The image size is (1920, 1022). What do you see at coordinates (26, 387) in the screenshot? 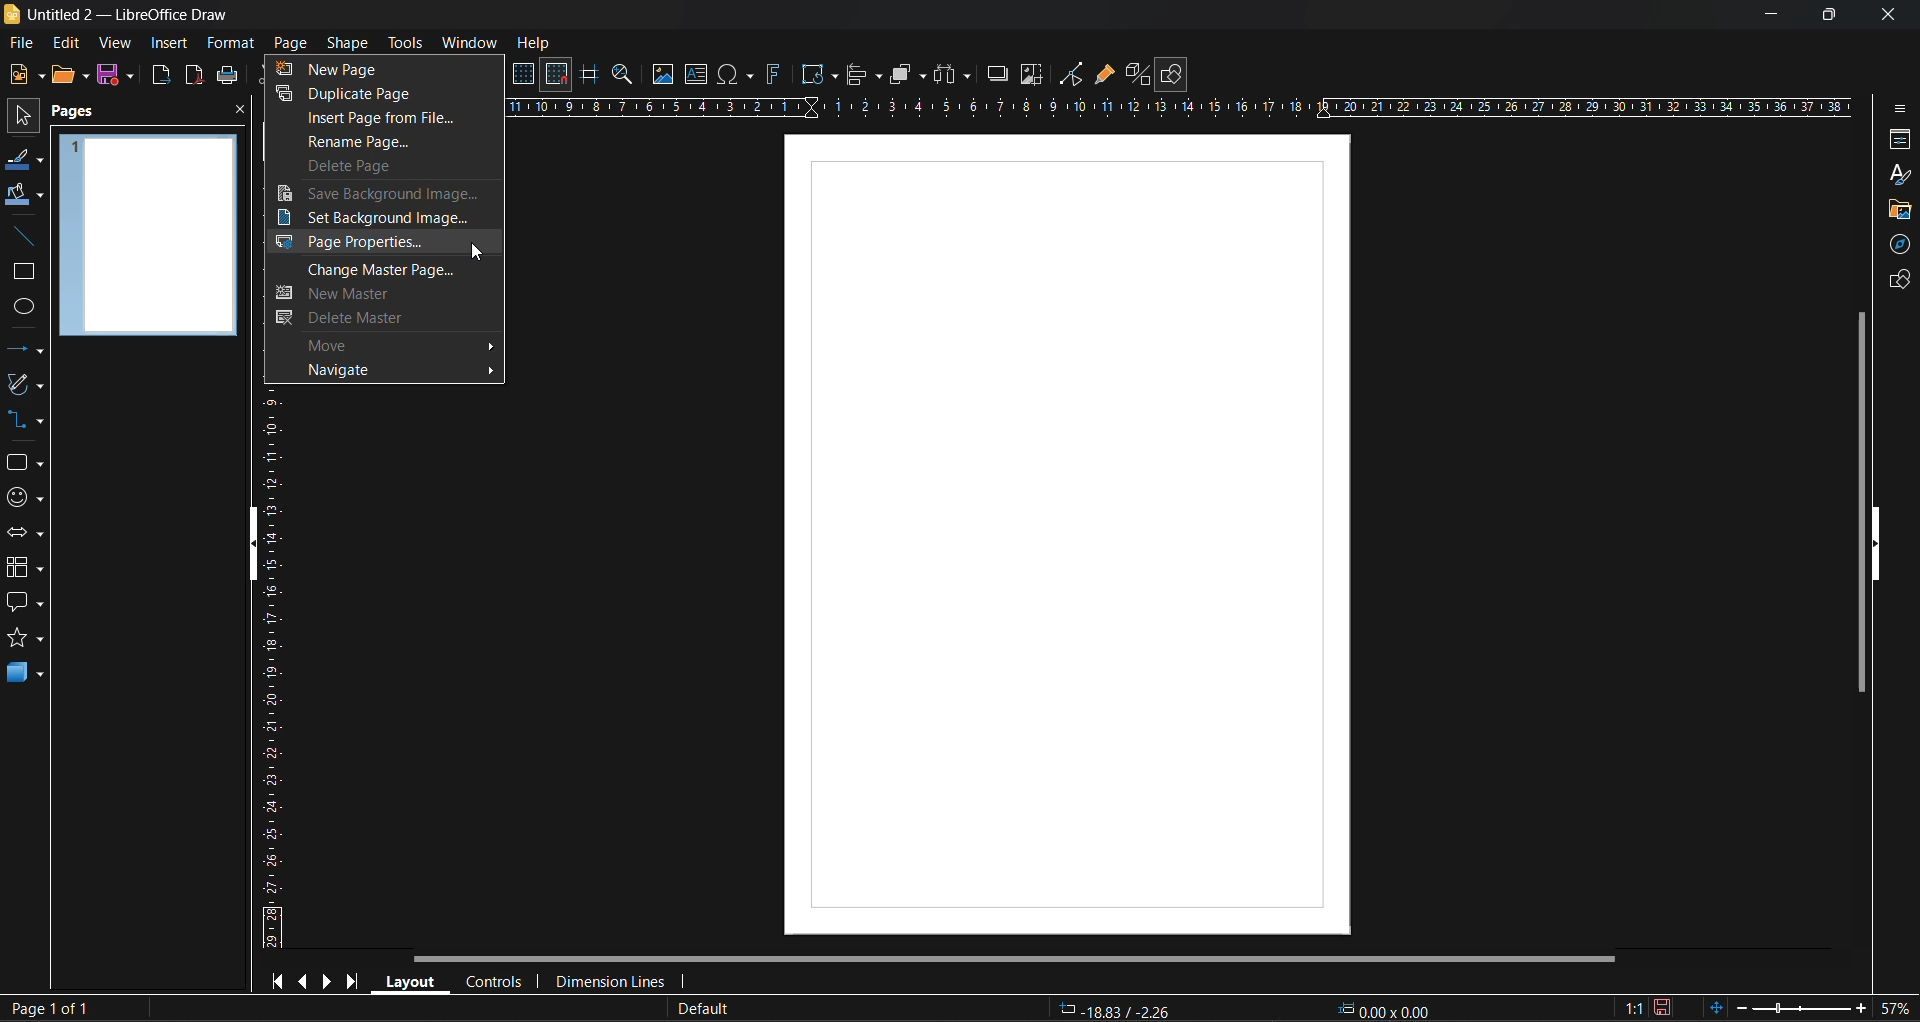
I see `curves and polygons` at bounding box center [26, 387].